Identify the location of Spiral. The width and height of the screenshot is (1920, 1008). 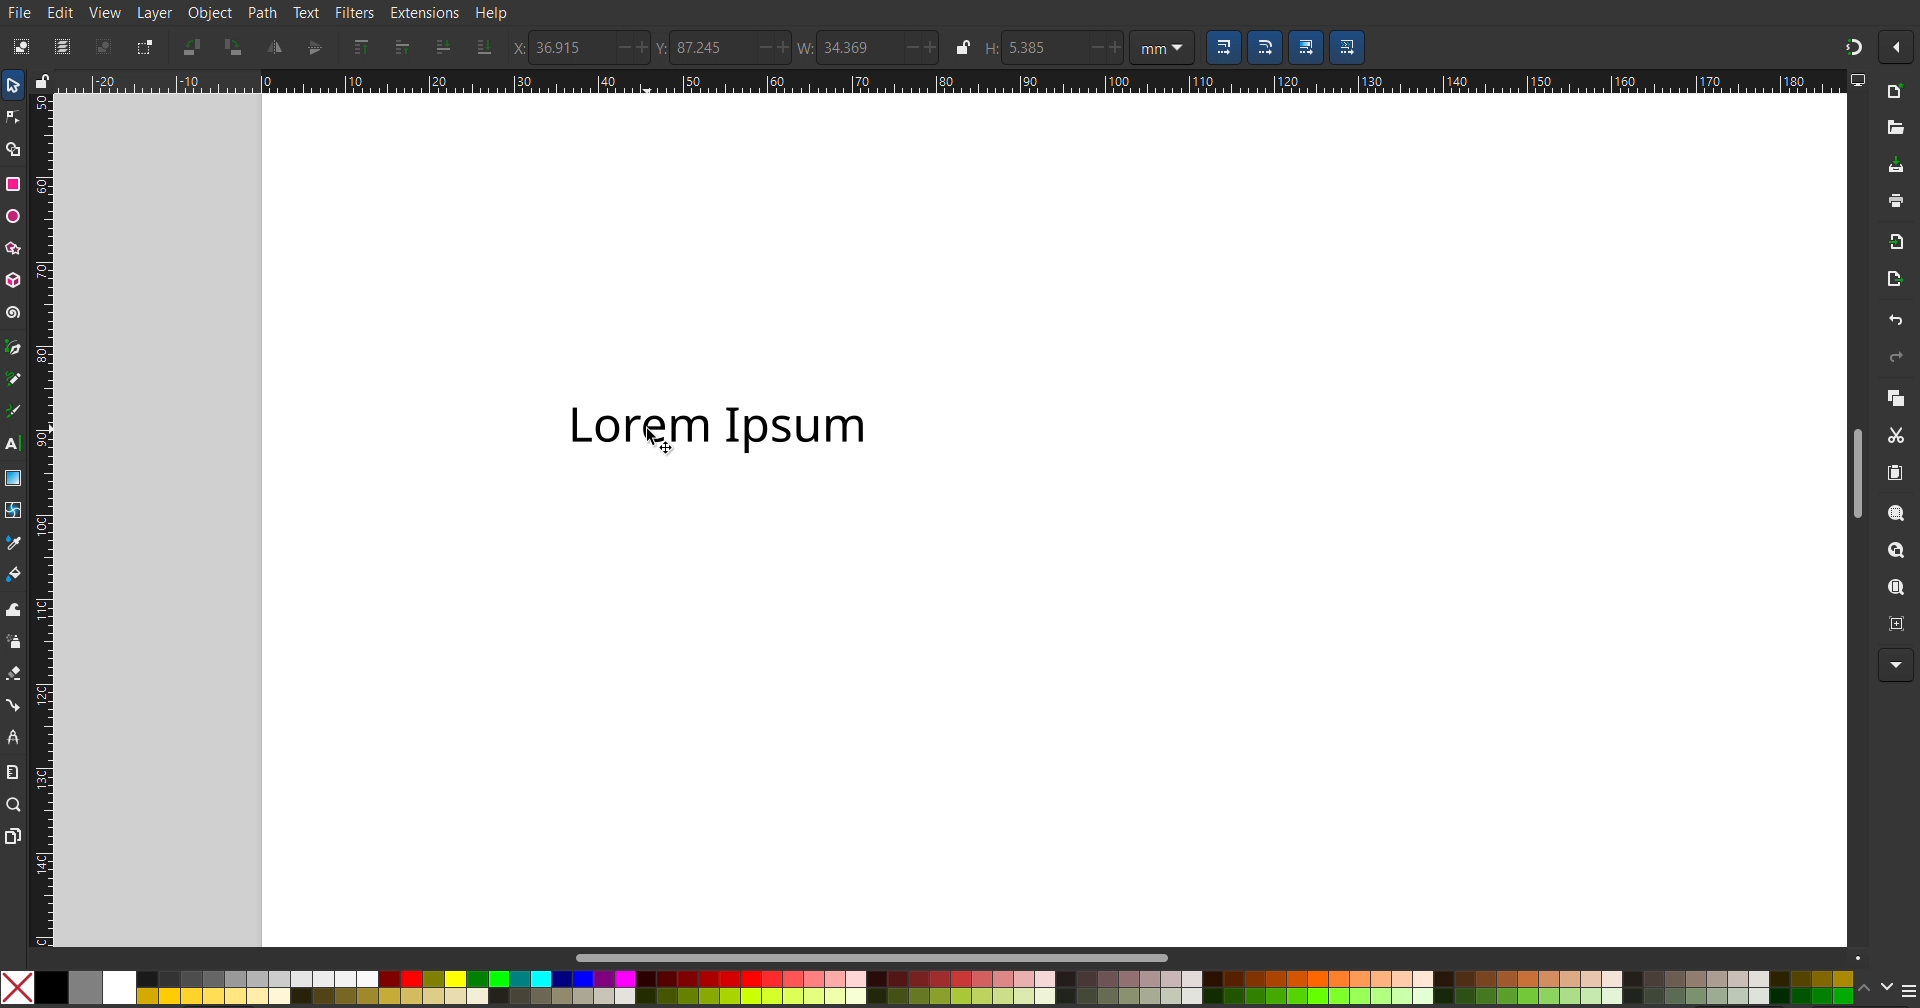
(16, 313).